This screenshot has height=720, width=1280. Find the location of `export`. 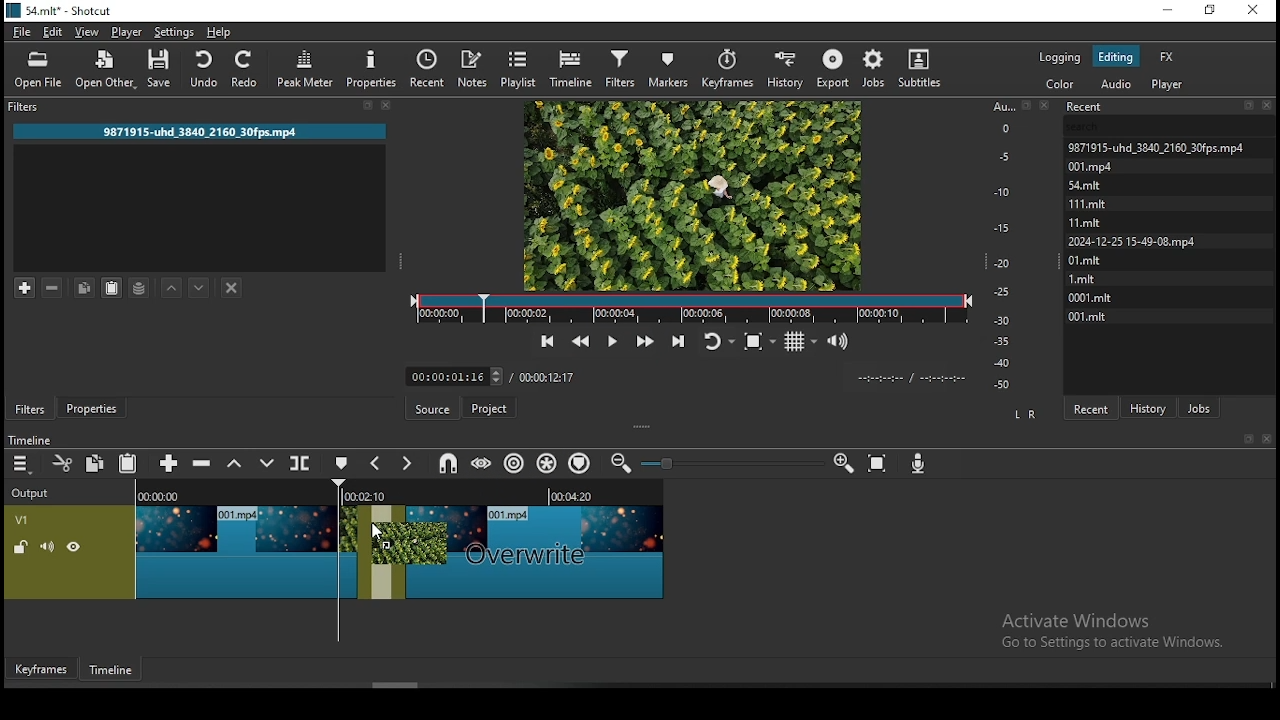

export is located at coordinates (834, 68).